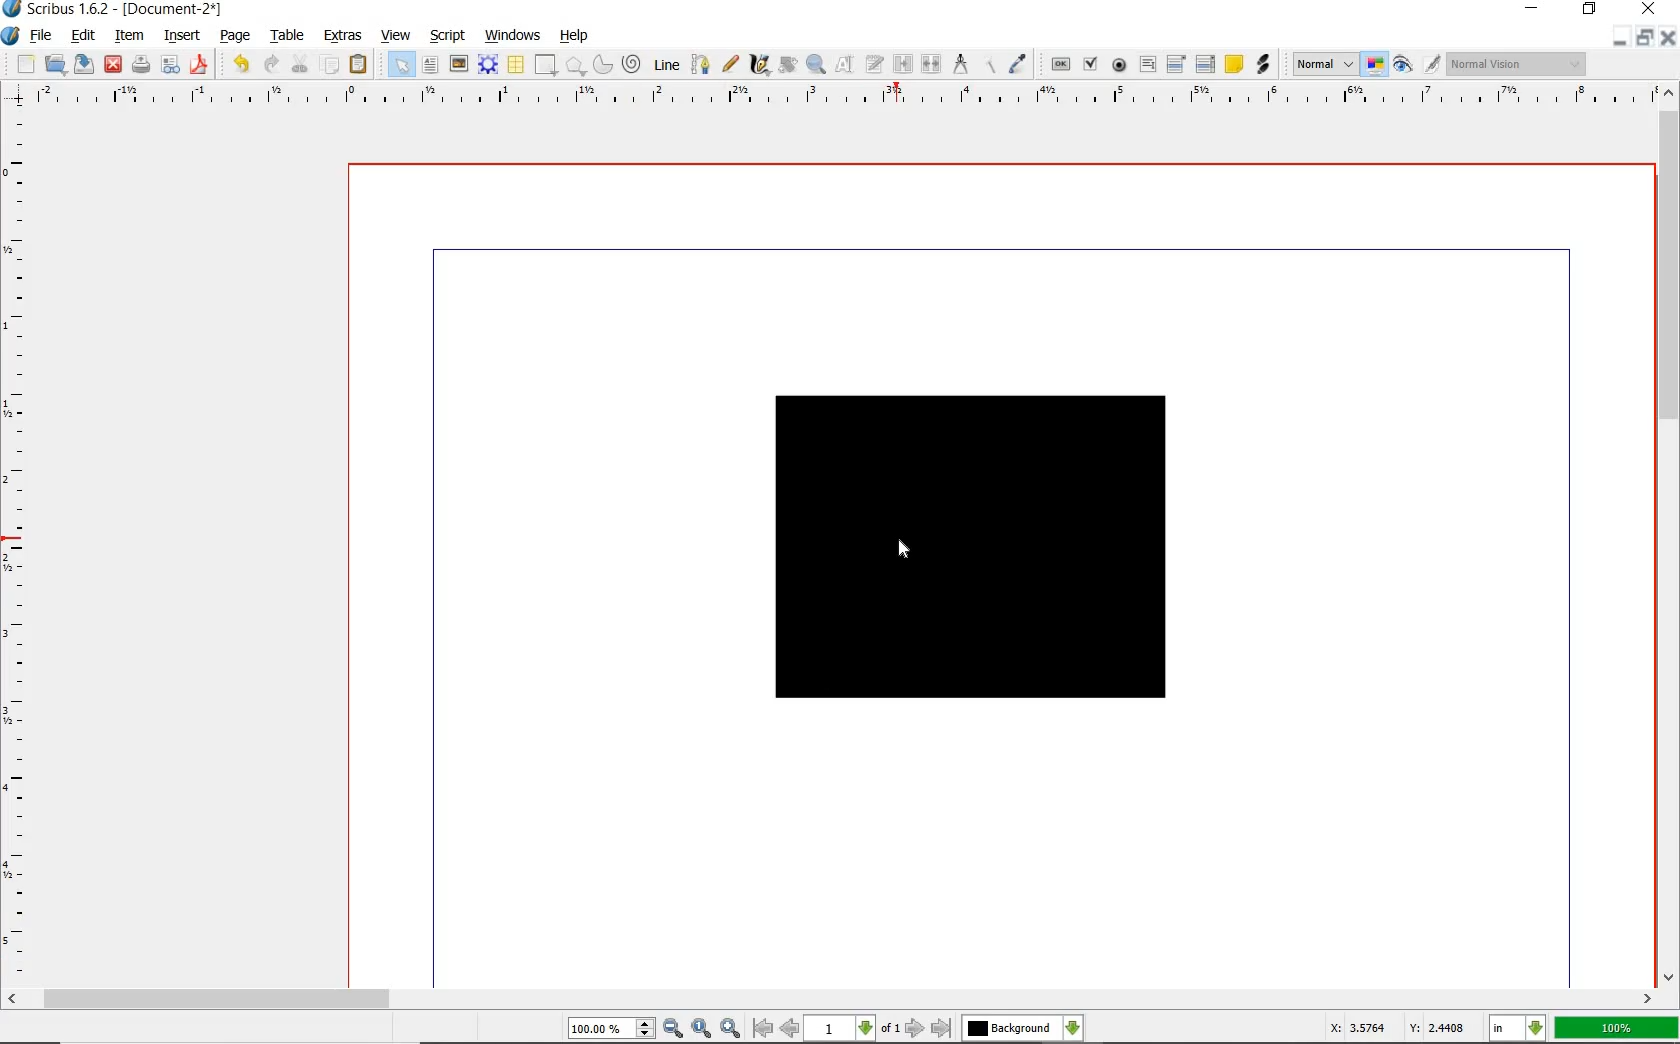 The height and width of the screenshot is (1044, 1680). Describe the element at coordinates (21, 547) in the screenshot. I see `ruler` at that location.